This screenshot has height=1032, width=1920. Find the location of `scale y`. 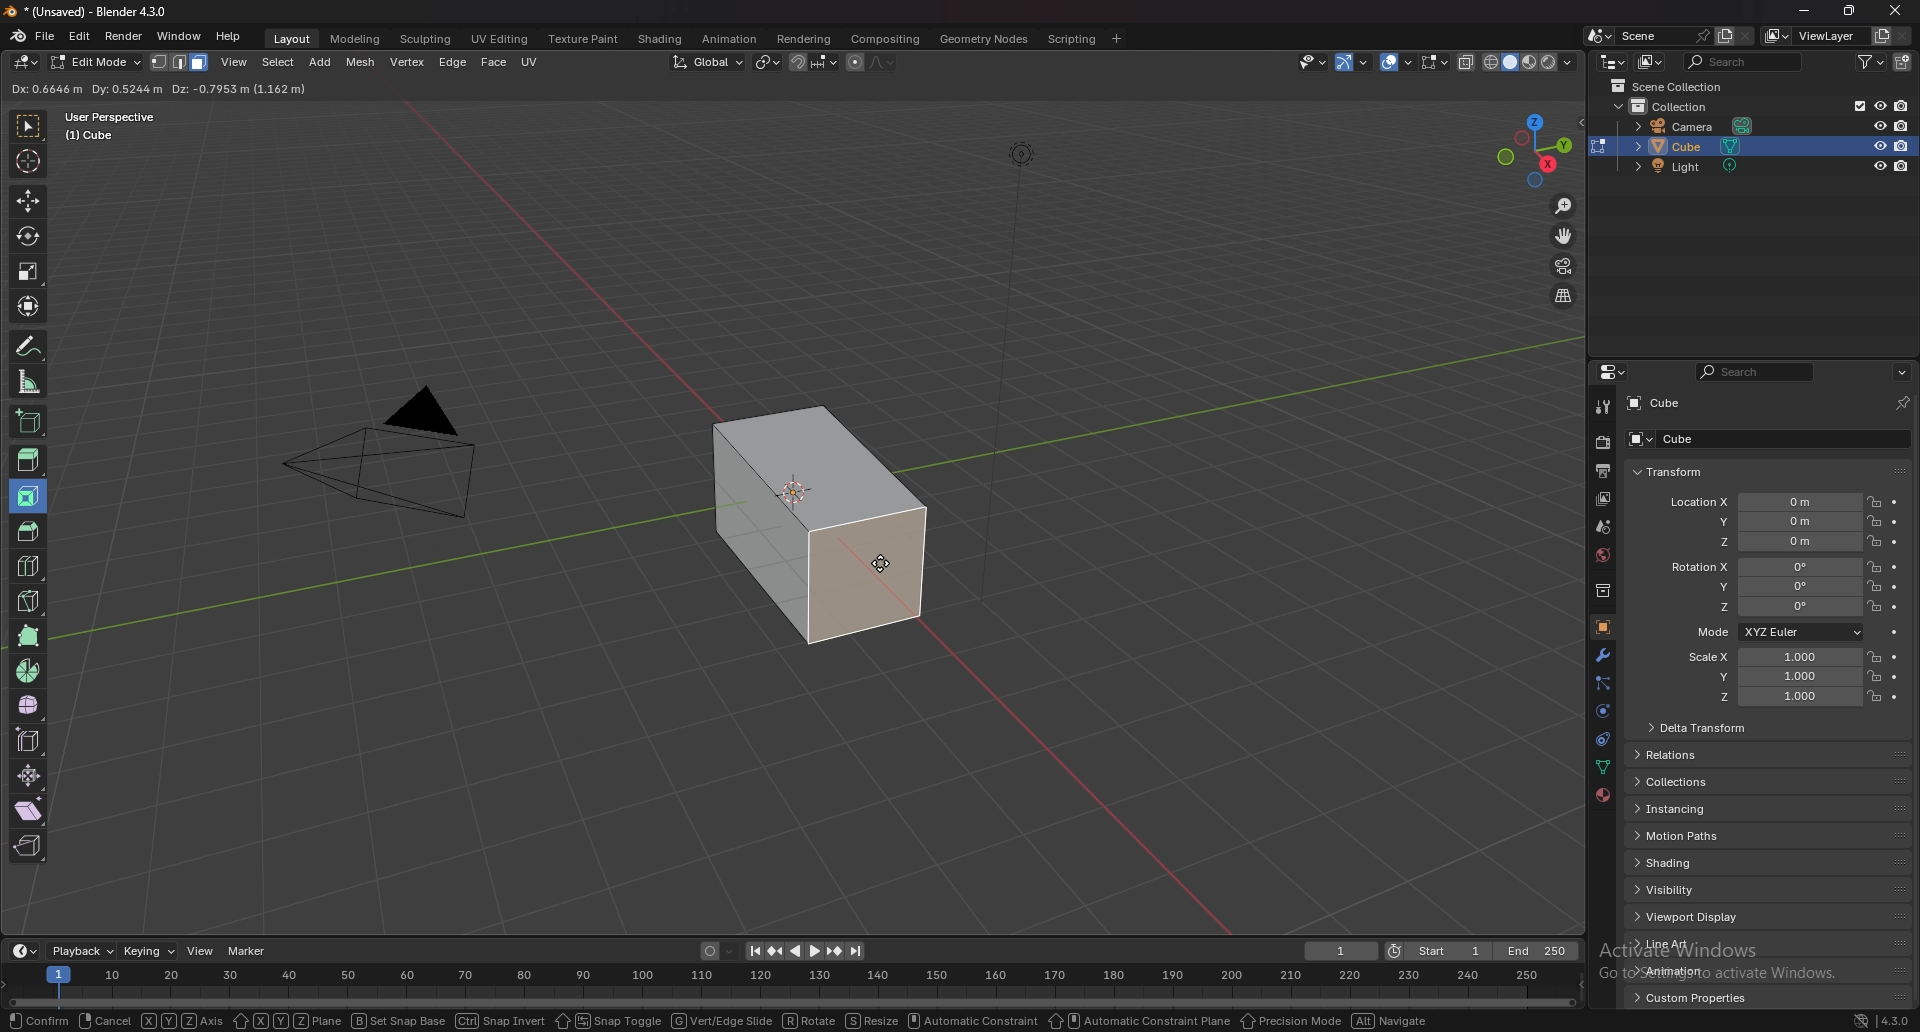

scale y is located at coordinates (1769, 677).